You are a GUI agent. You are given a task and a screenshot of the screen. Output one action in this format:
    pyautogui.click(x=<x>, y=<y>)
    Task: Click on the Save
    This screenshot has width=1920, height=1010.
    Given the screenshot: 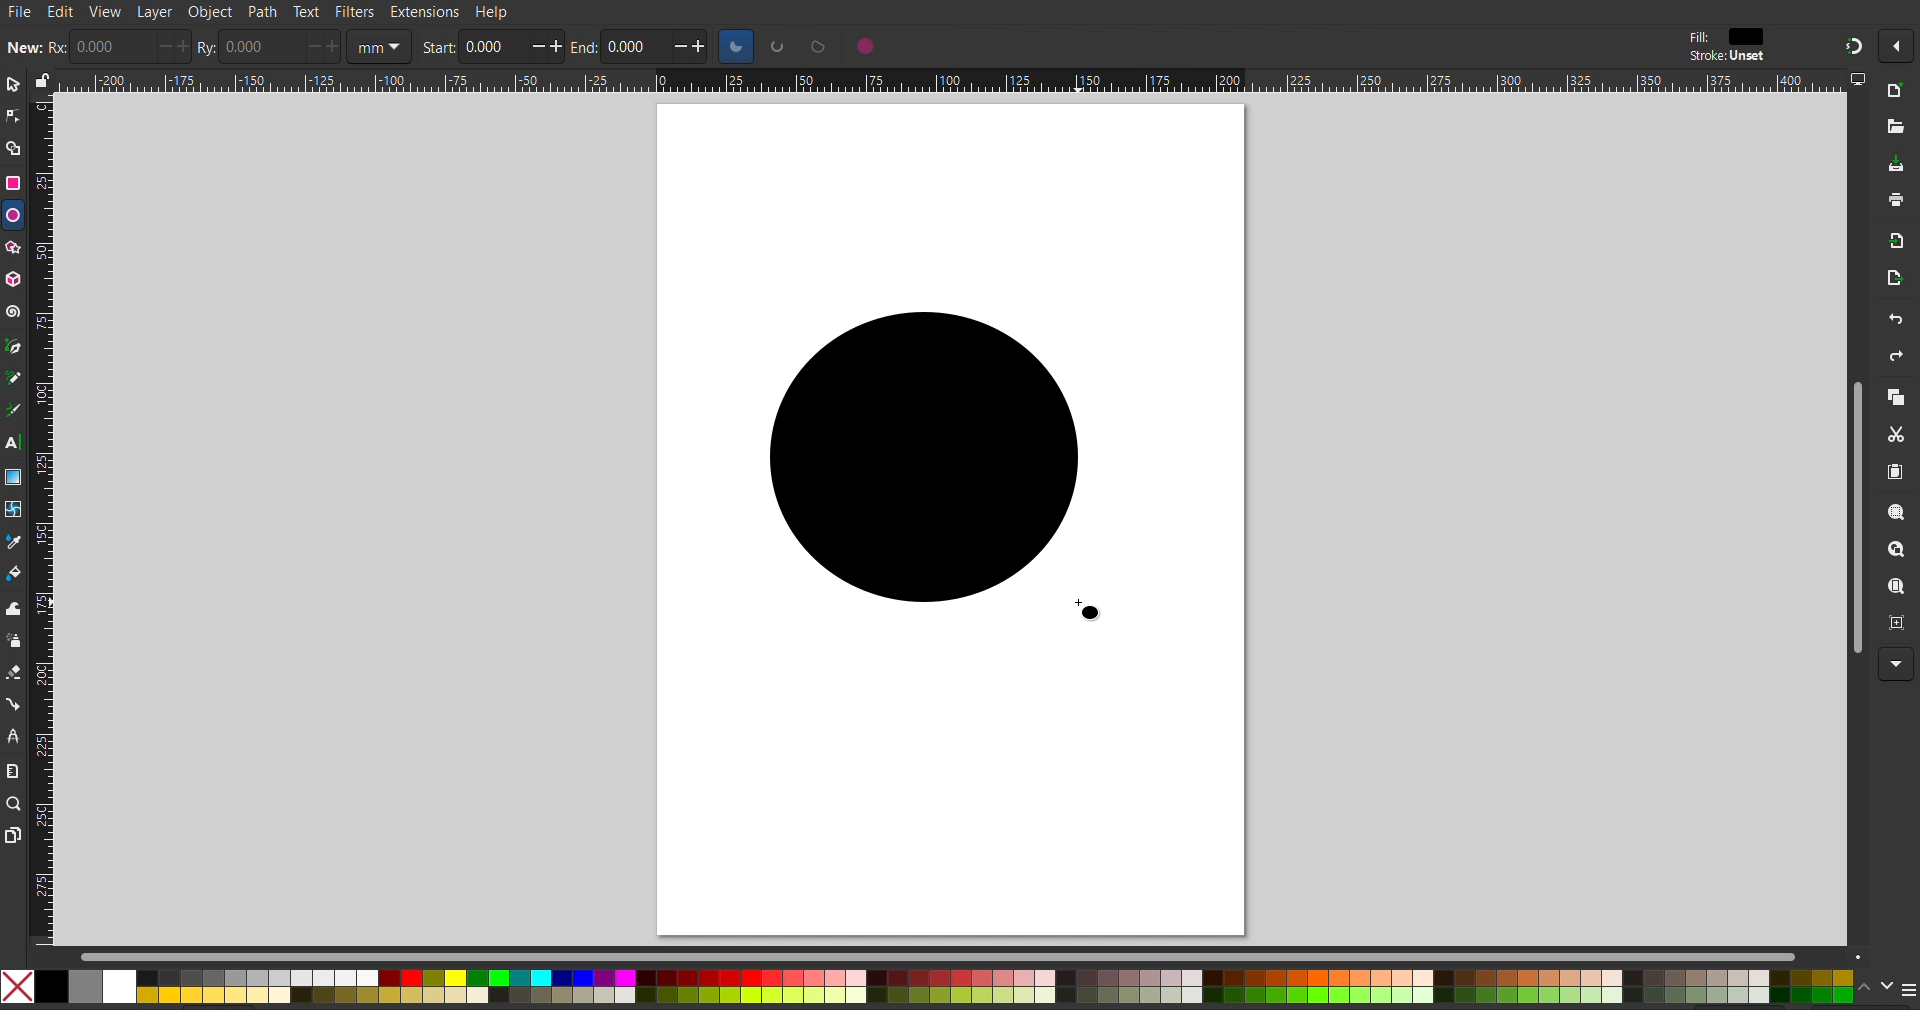 What is the action you would take?
    pyautogui.click(x=1895, y=160)
    